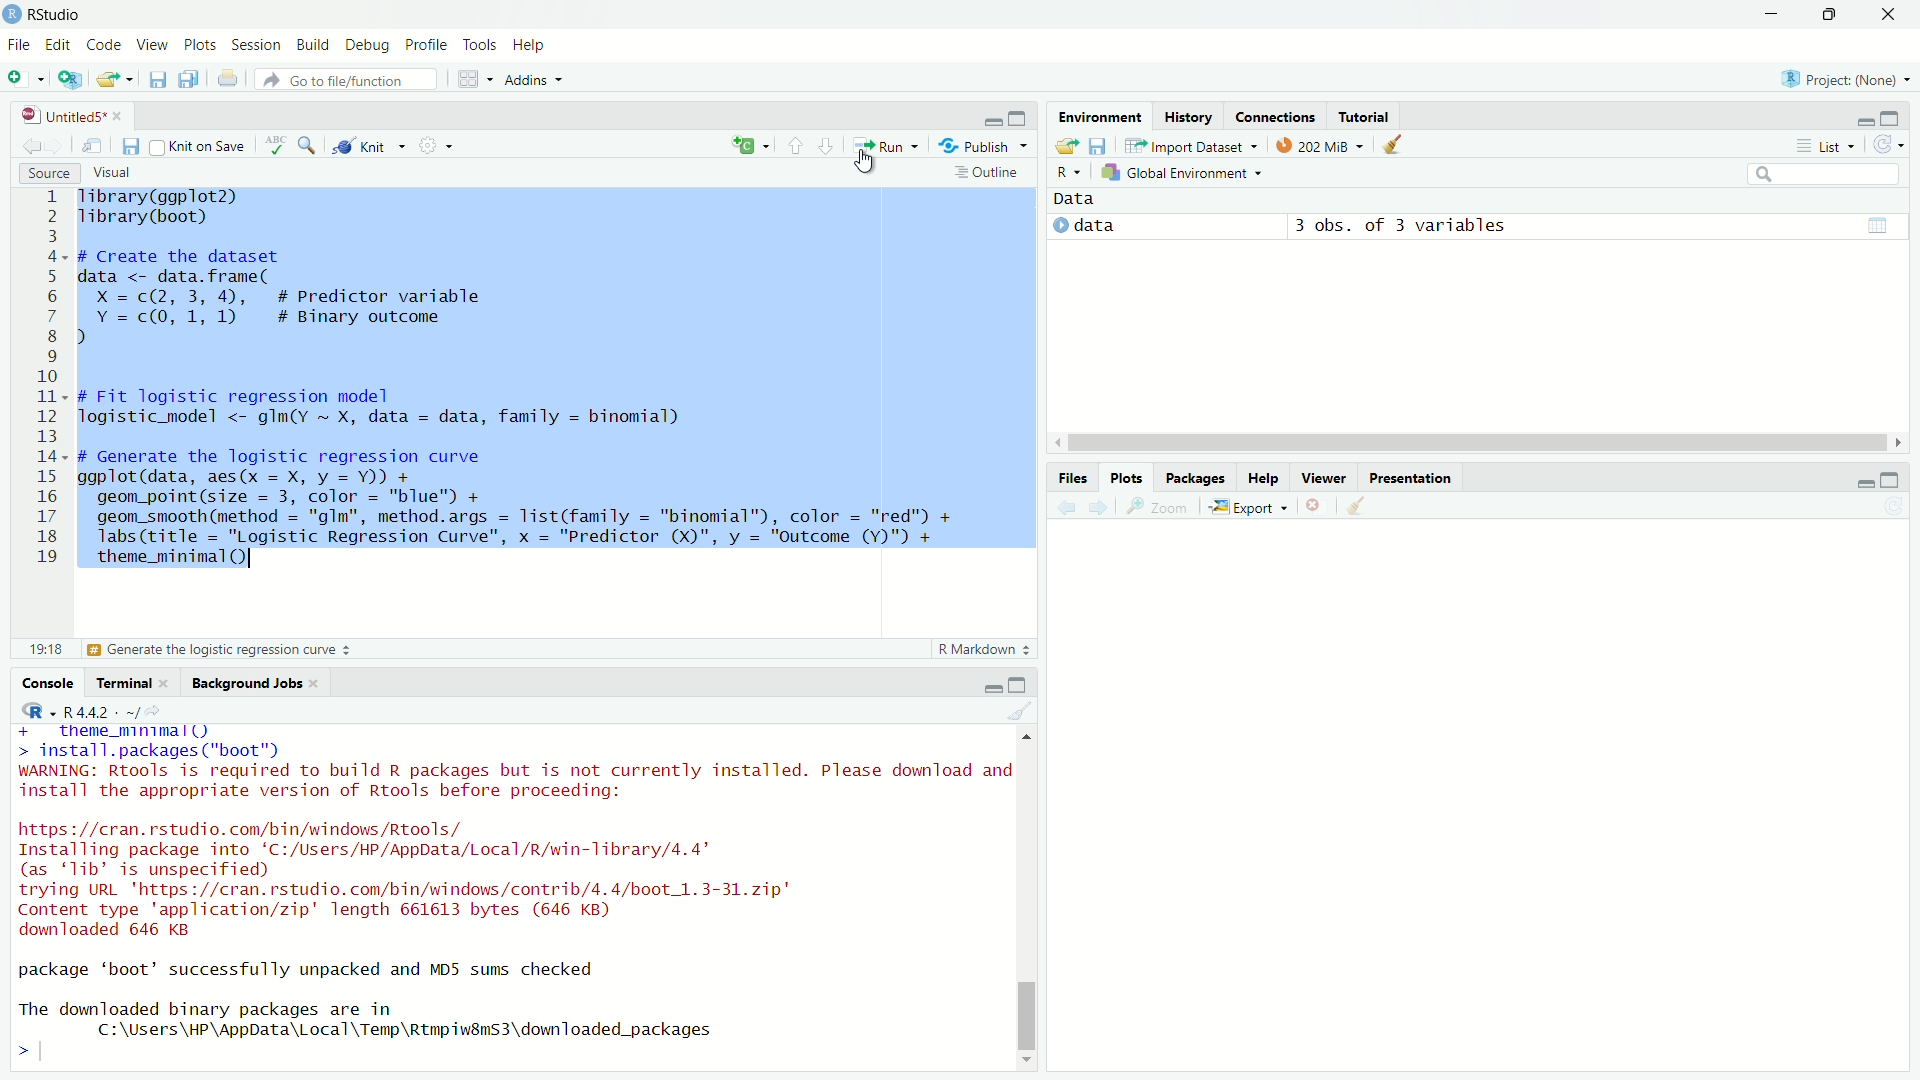  I want to click on Clear all plots, so click(1358, 505).